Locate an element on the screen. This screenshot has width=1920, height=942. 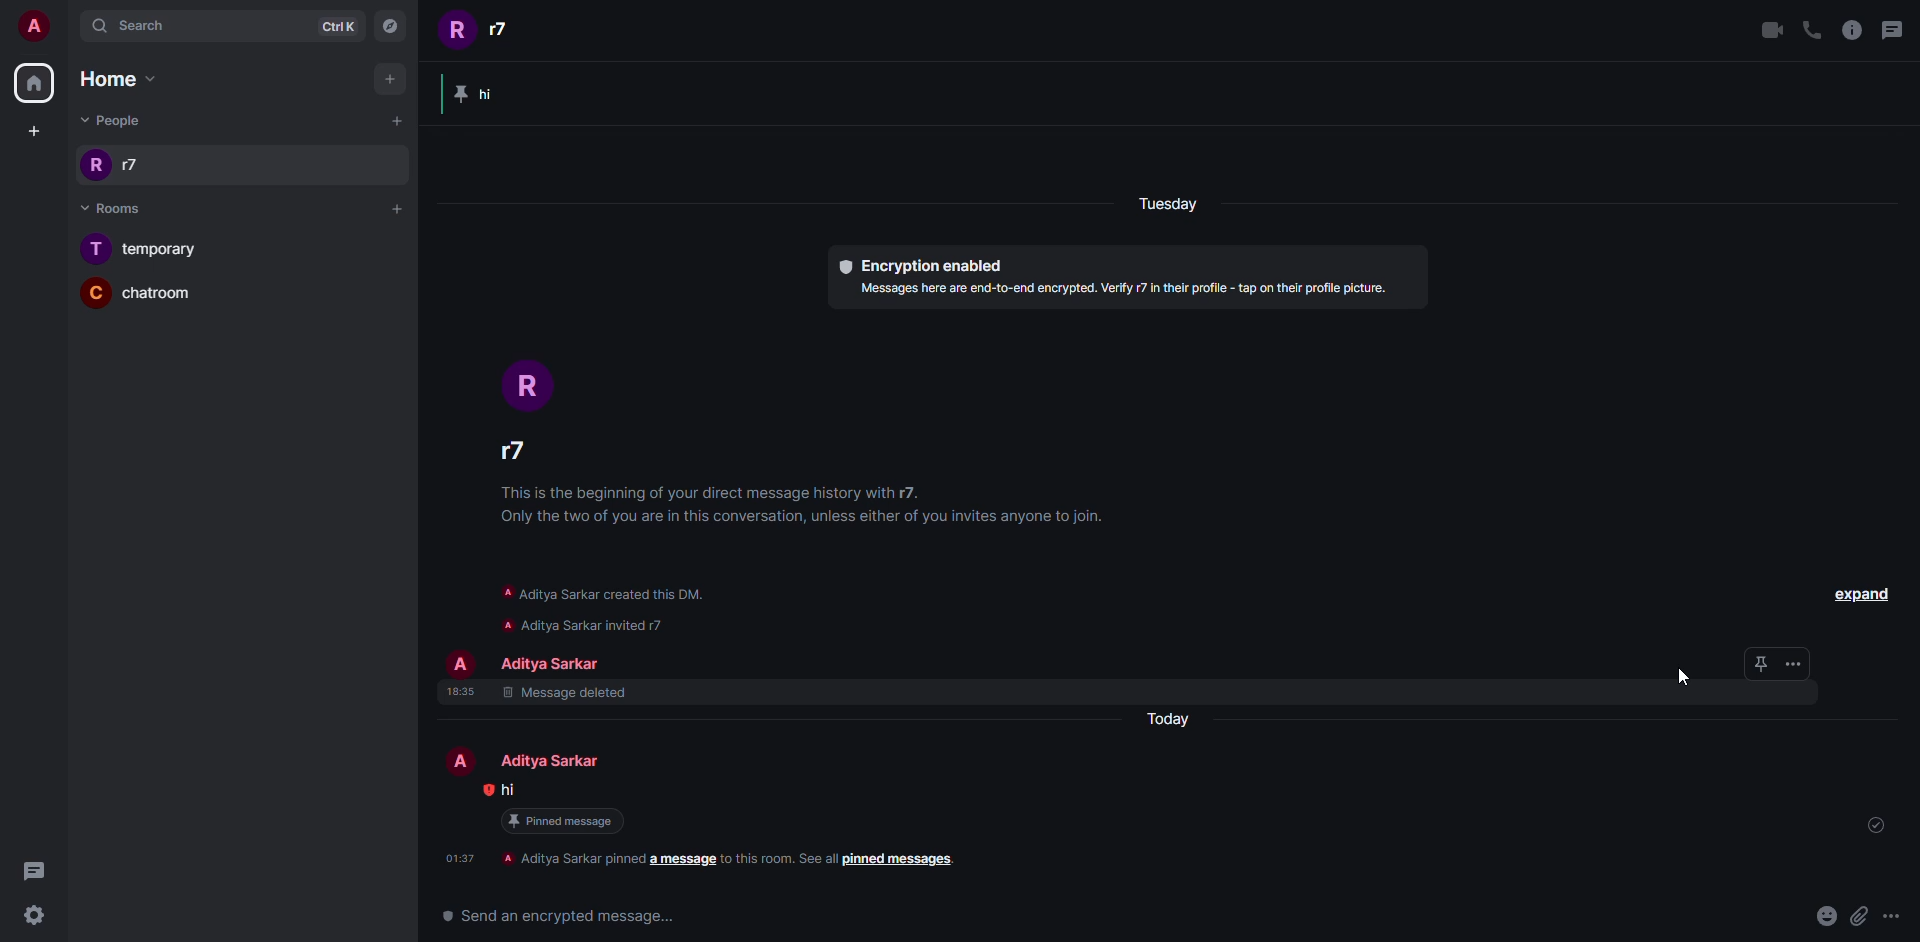
add is located at coordinates (394, 206).